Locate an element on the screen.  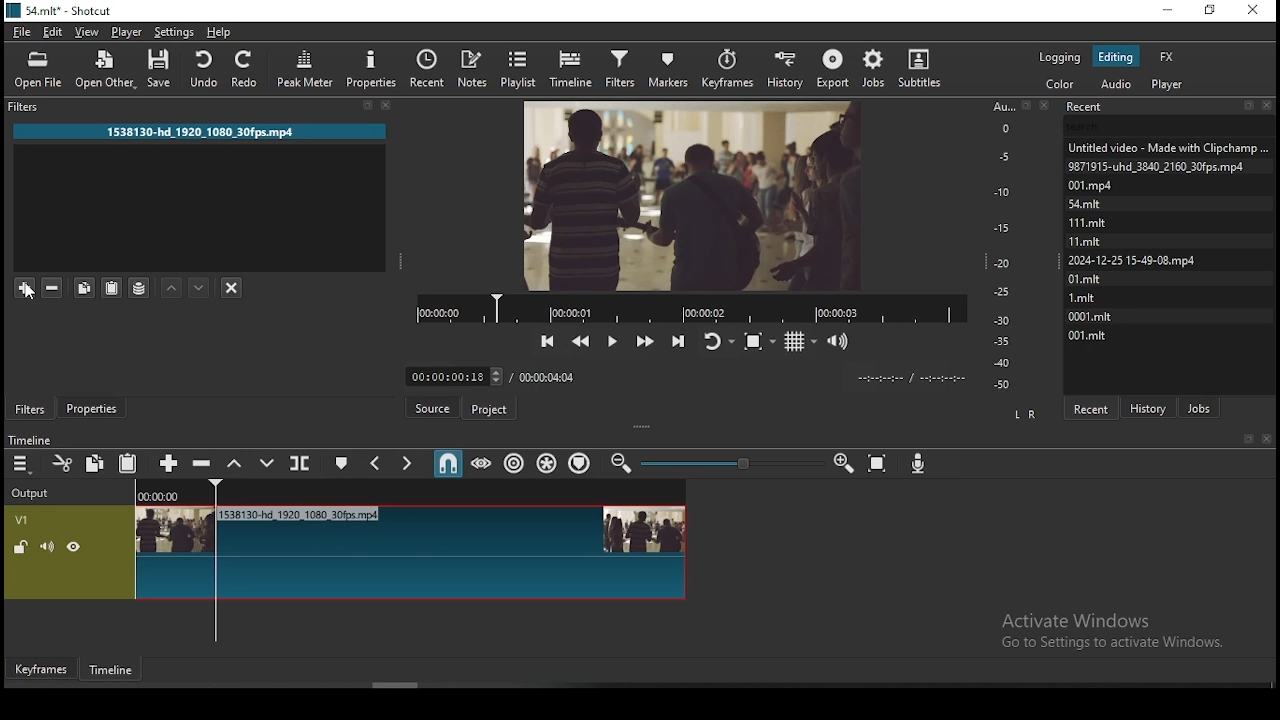
snap is located at coordinates (443, 465).